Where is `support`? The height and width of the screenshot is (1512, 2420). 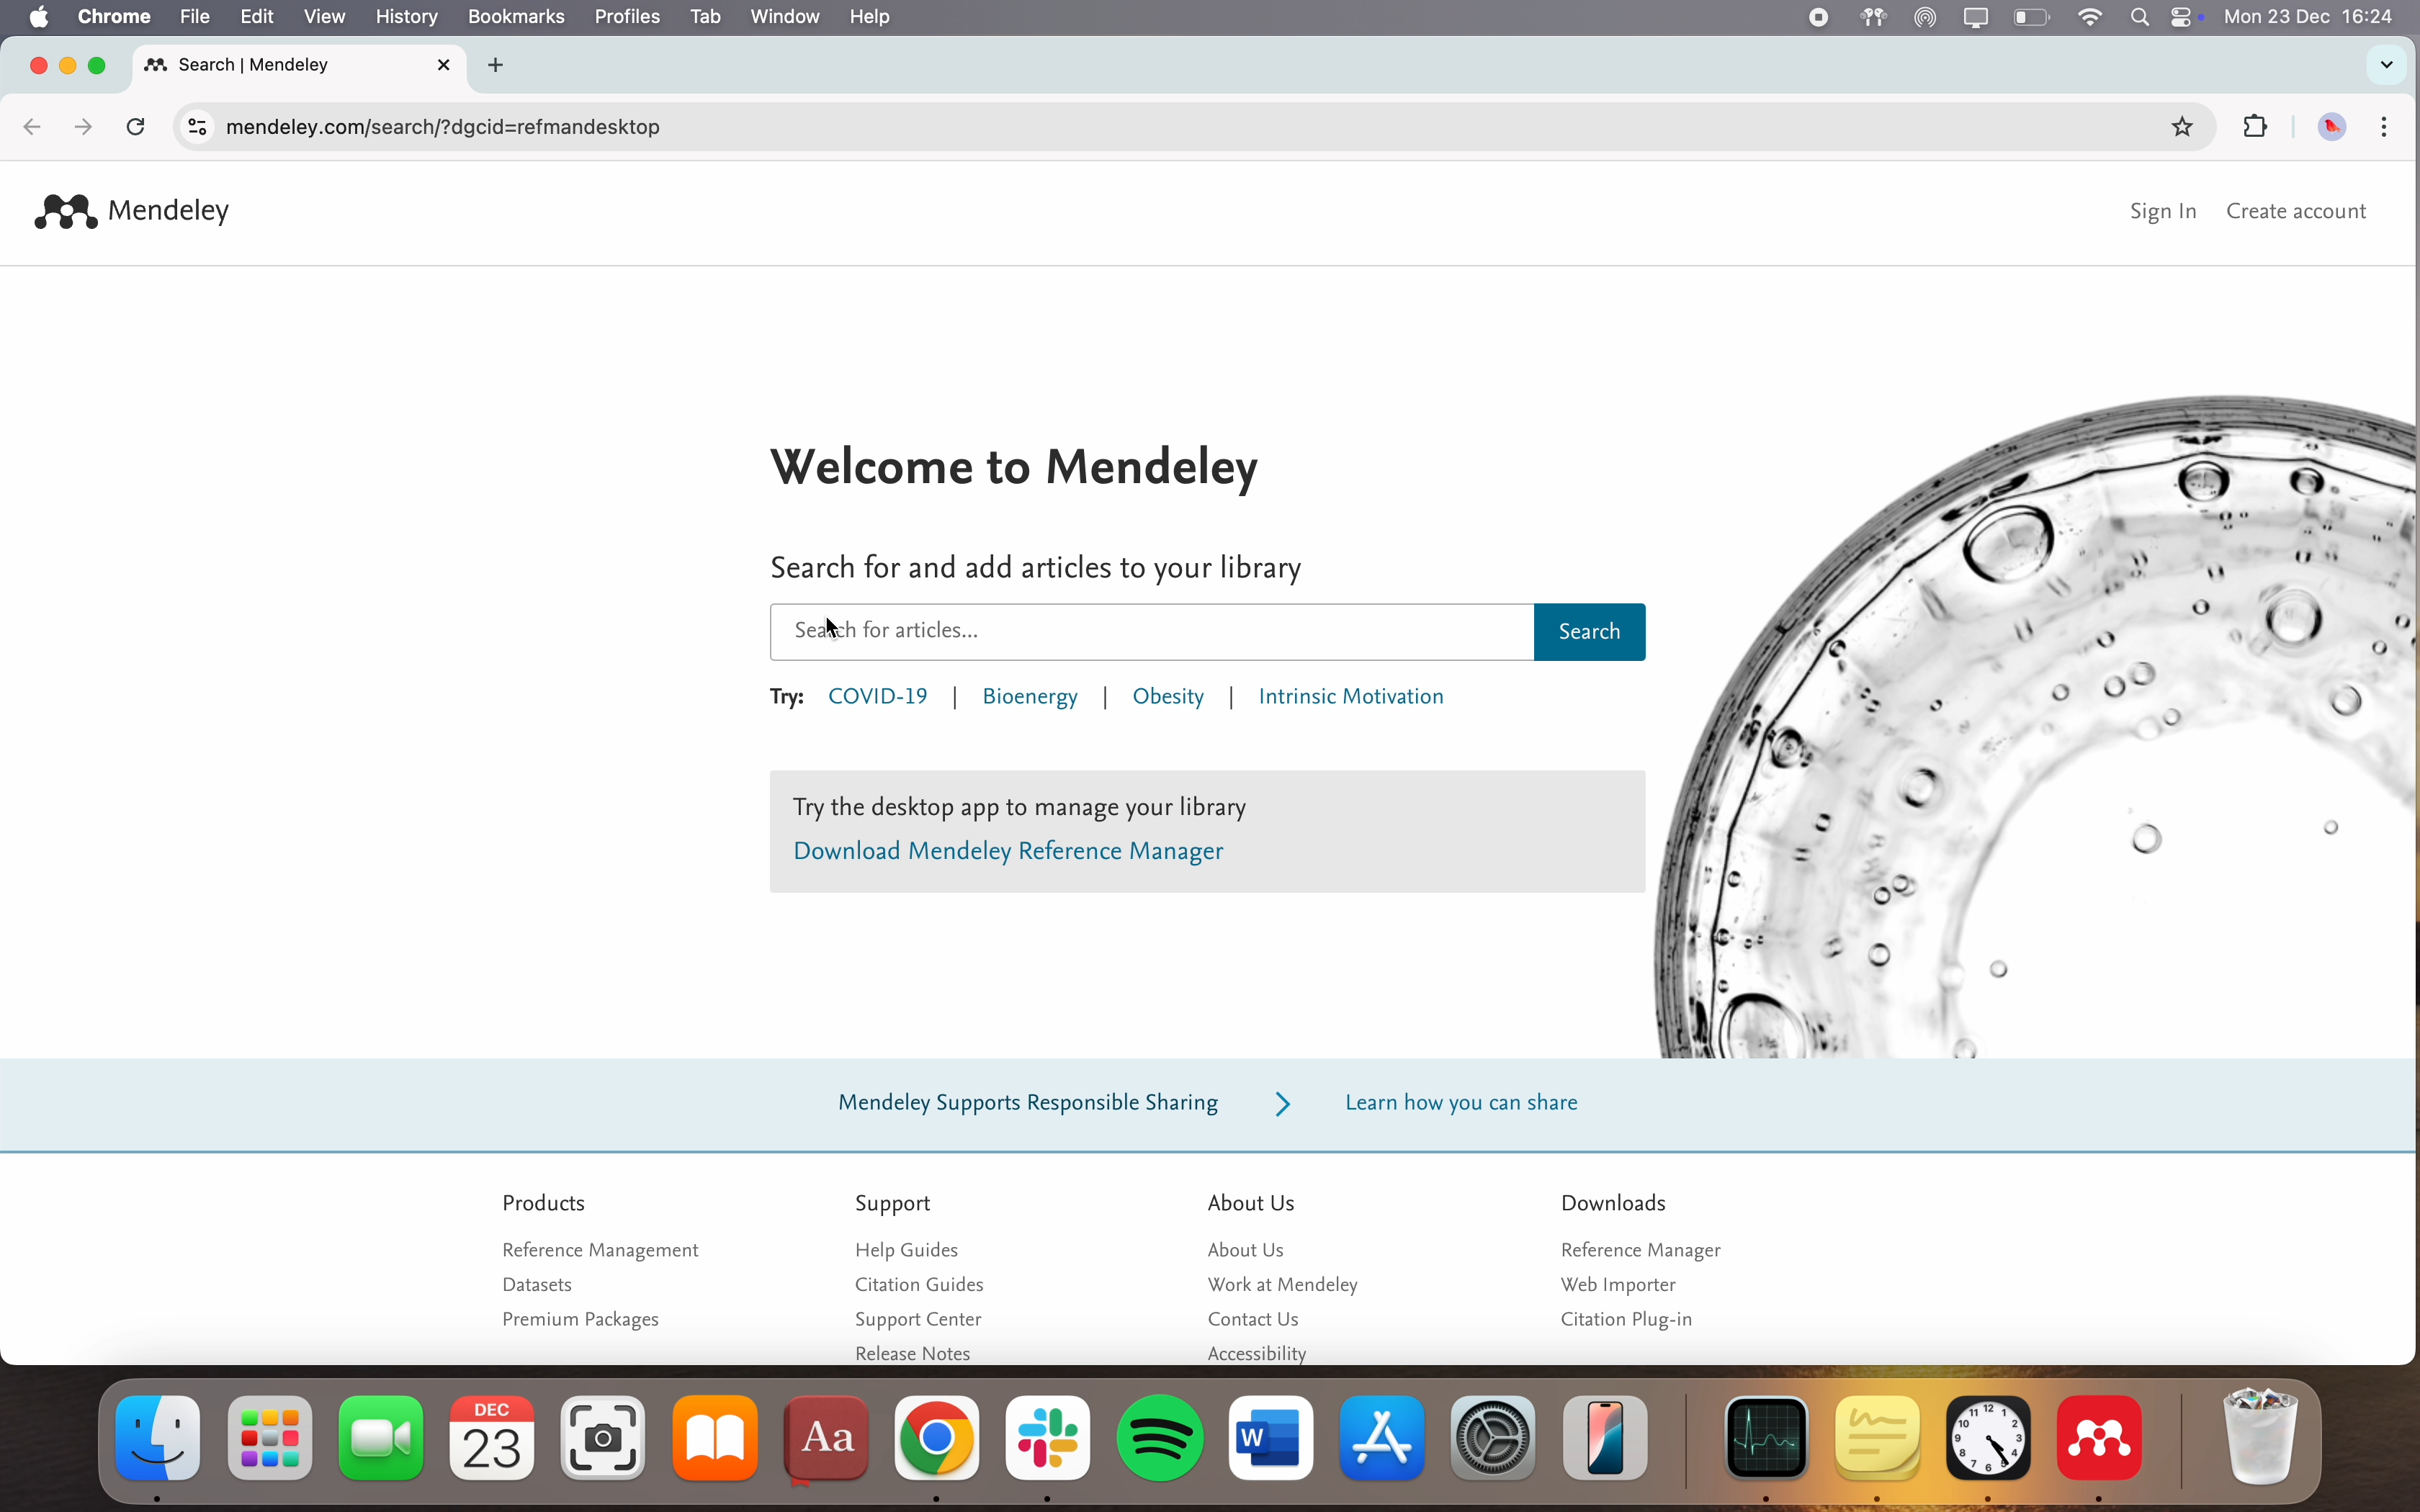 support is located at coordinates (896, 1202).